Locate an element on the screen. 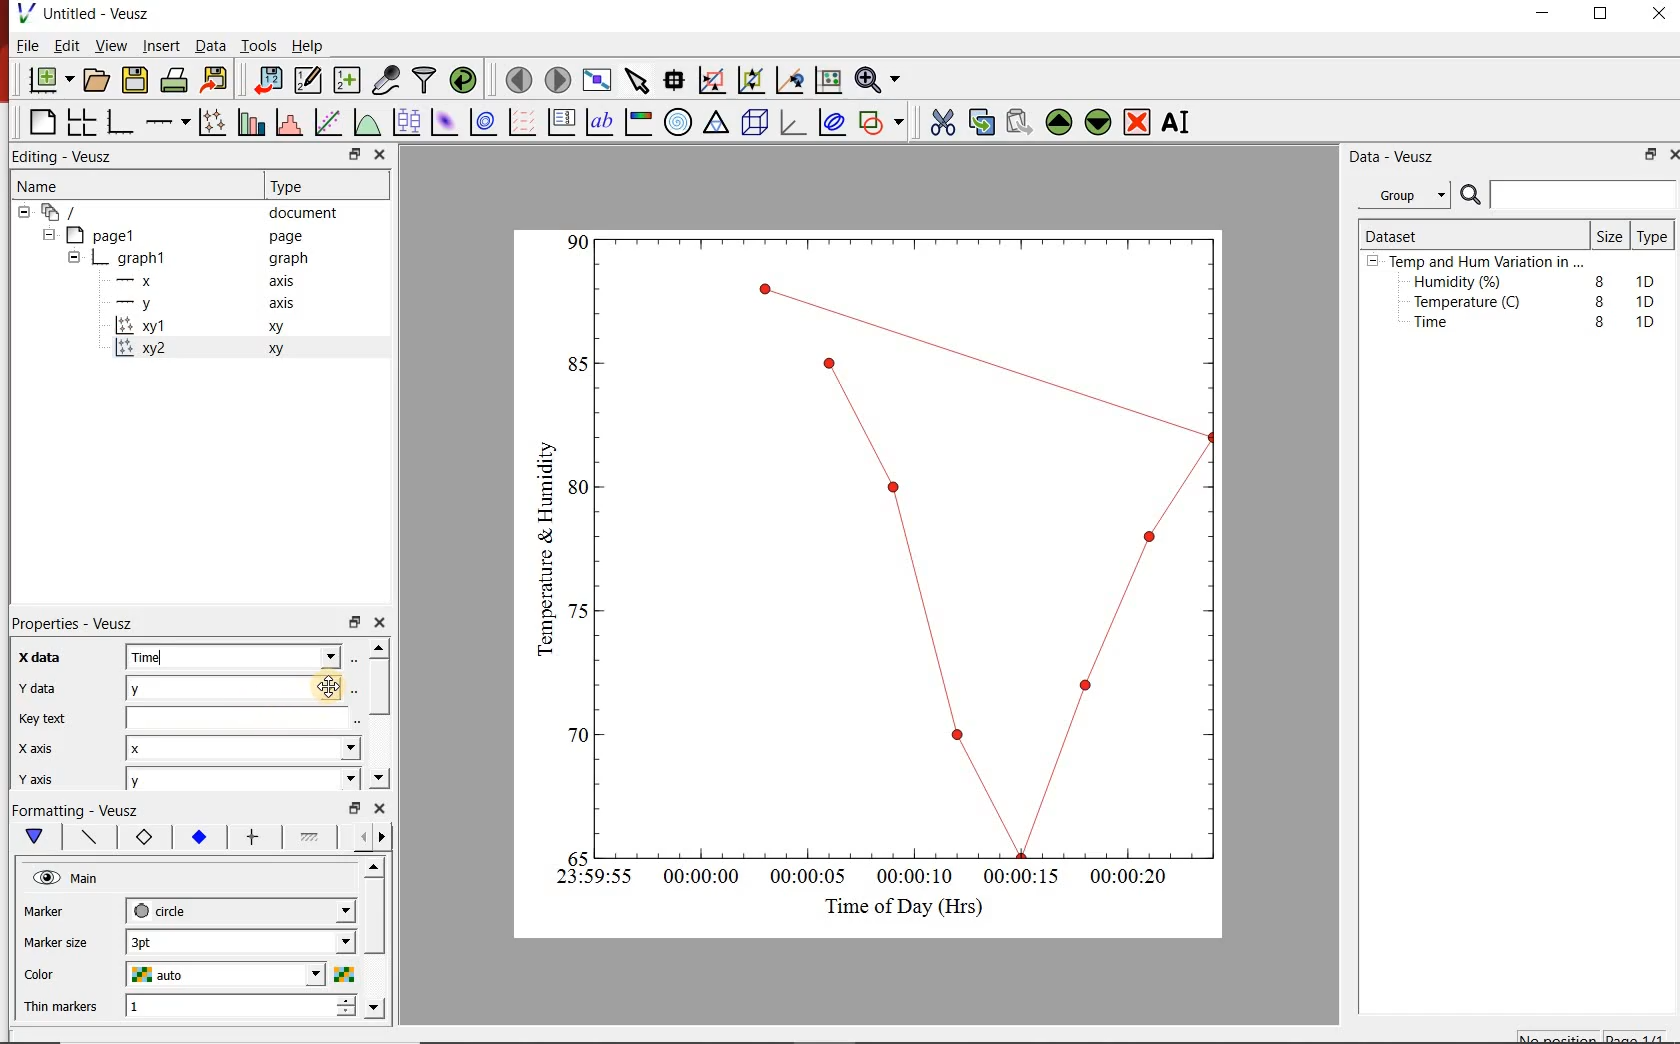  Graph is located at coordinates (912, 543).